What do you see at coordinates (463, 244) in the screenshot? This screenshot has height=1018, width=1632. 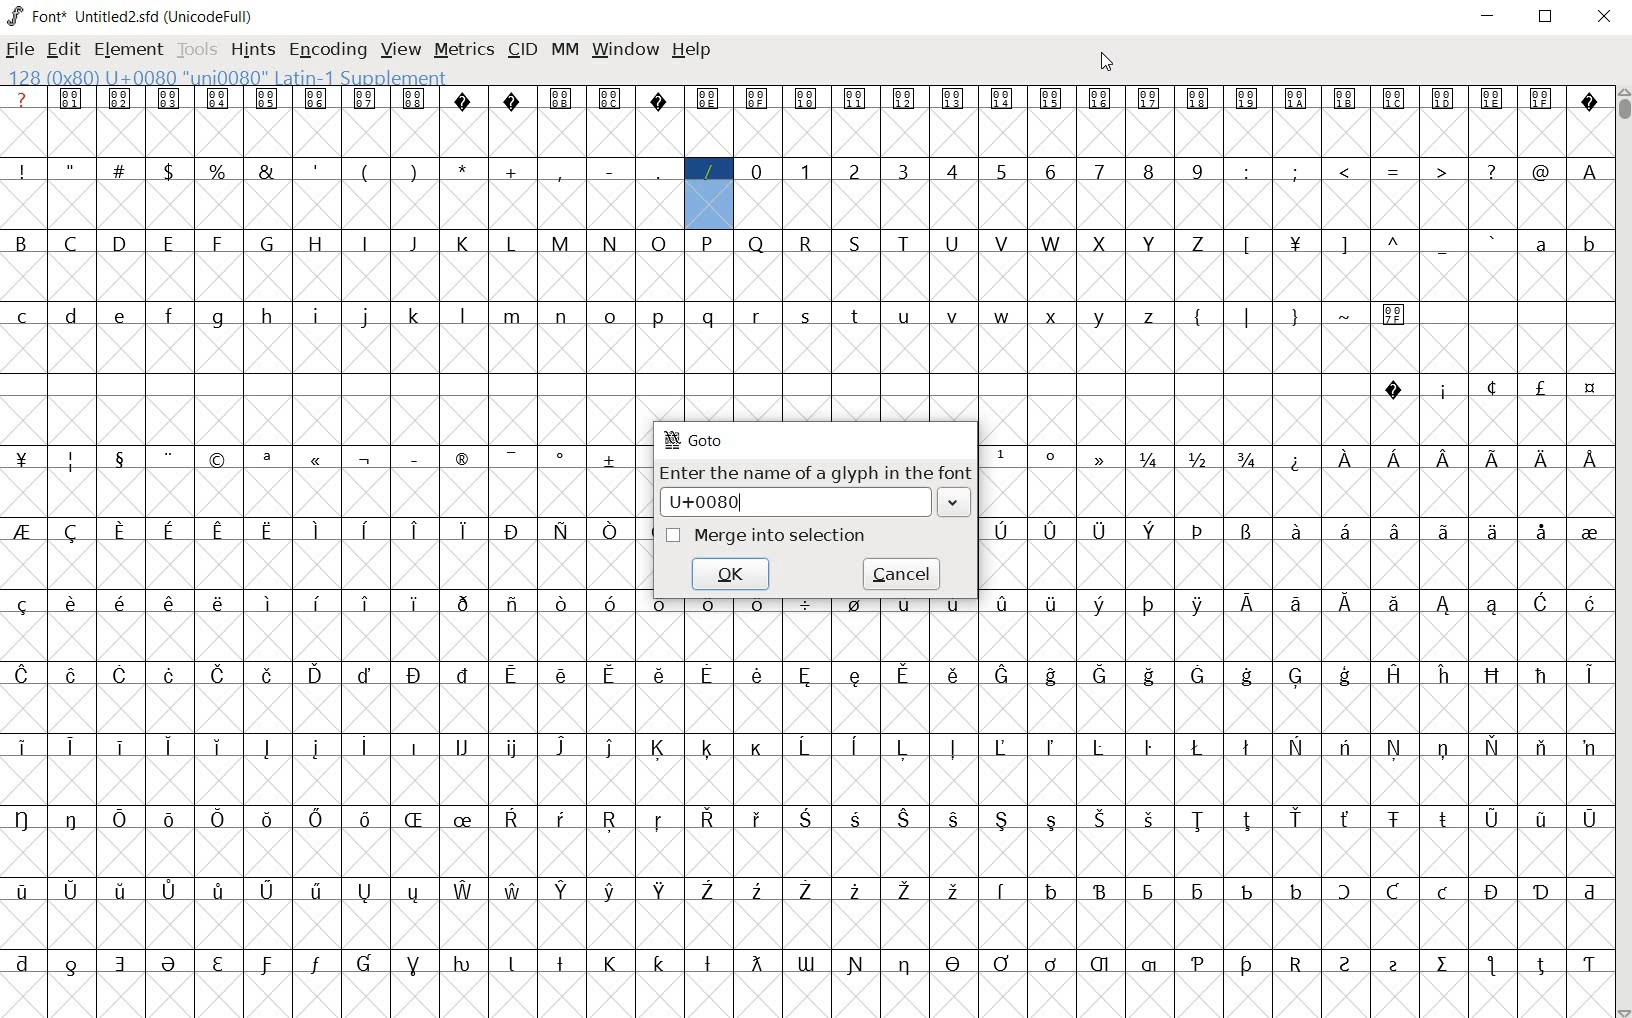 I see `glyph` at bounding box center [463, 244].